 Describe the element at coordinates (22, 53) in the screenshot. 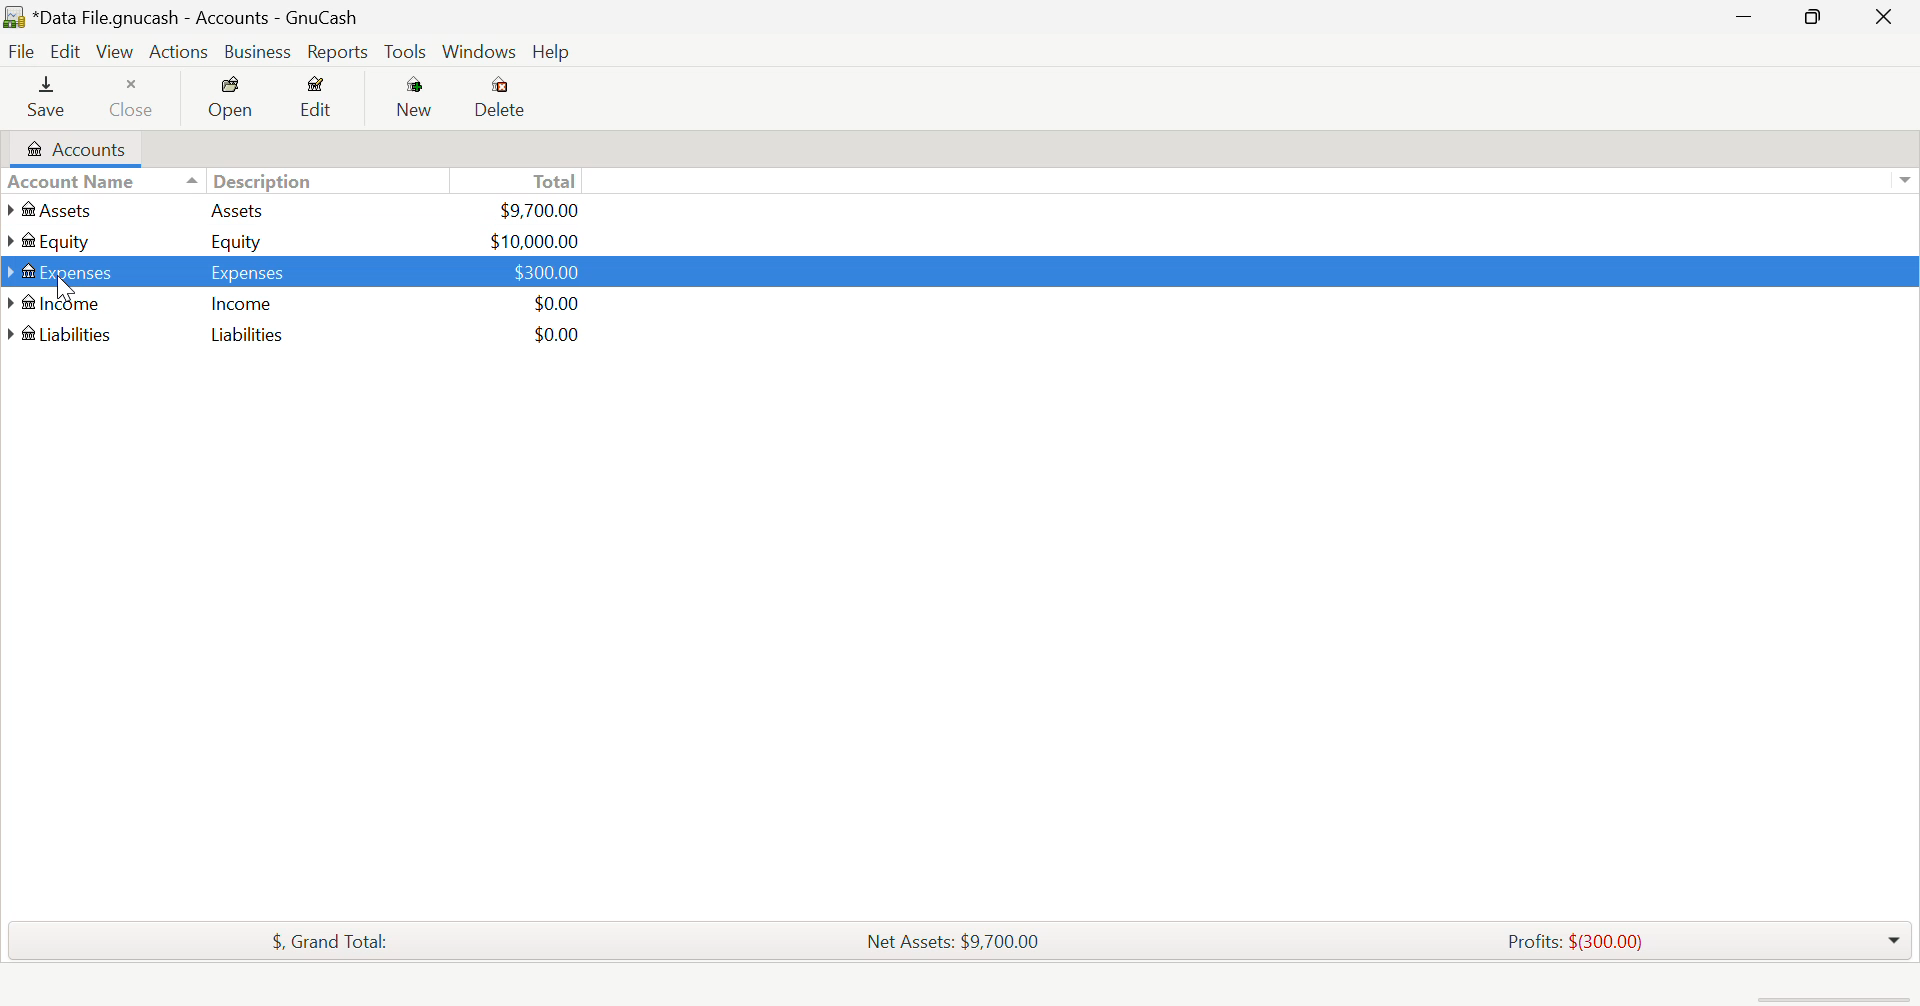

I see `File` at that location.